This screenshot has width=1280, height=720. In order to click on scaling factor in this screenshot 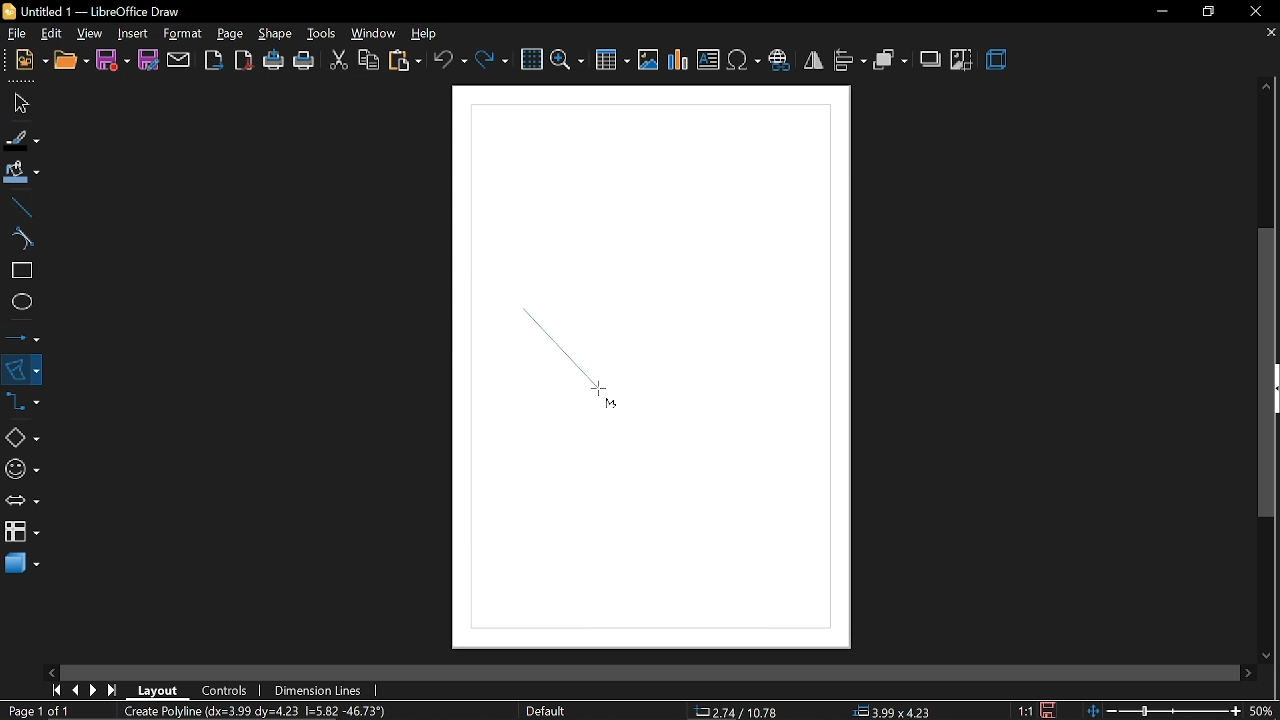, I will do `click(1030, 710)`.